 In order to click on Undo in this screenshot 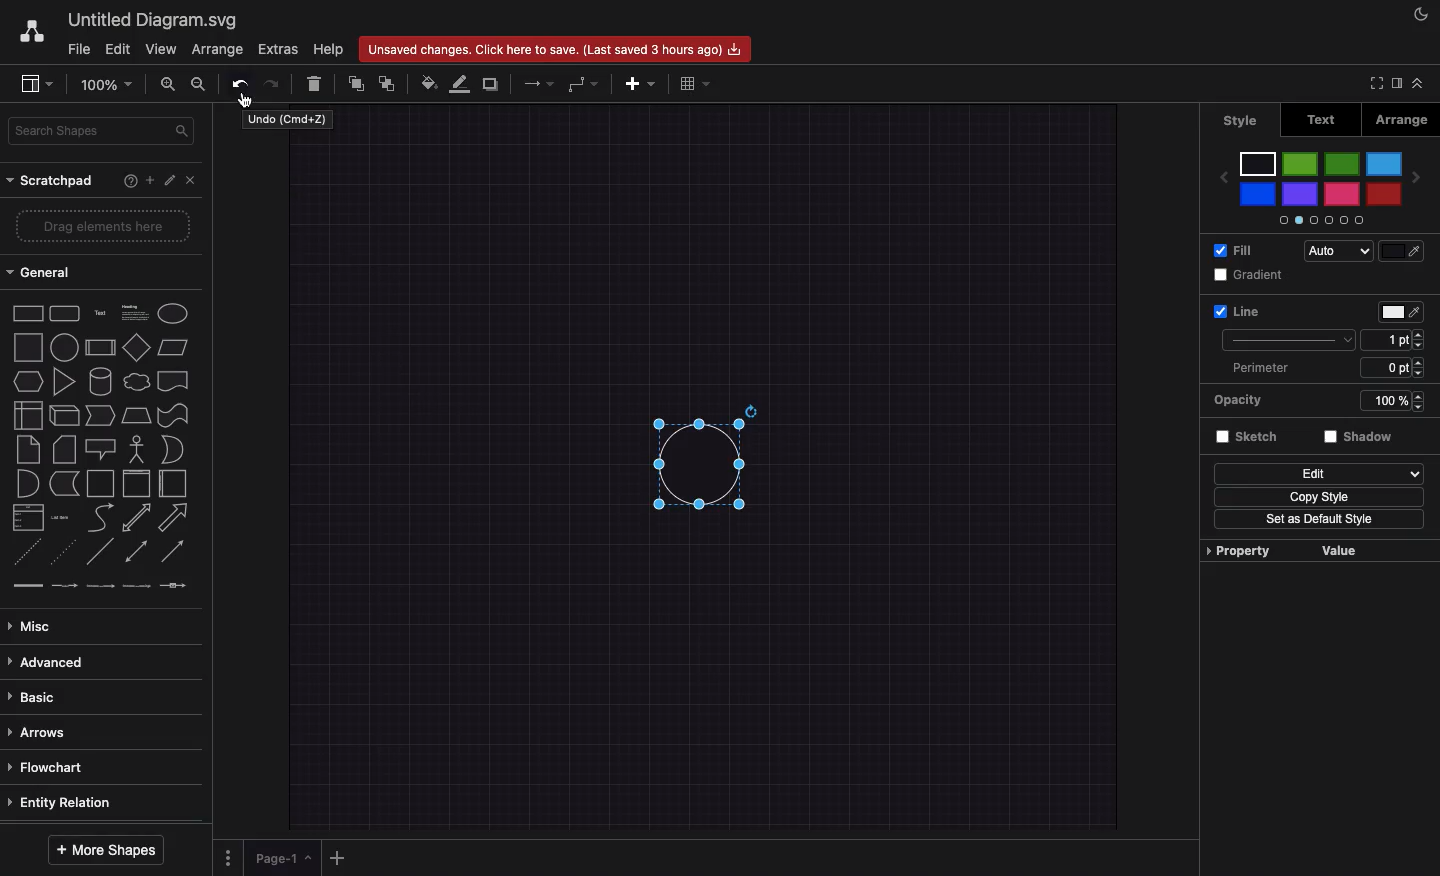, I will do `click(239, 81)`.